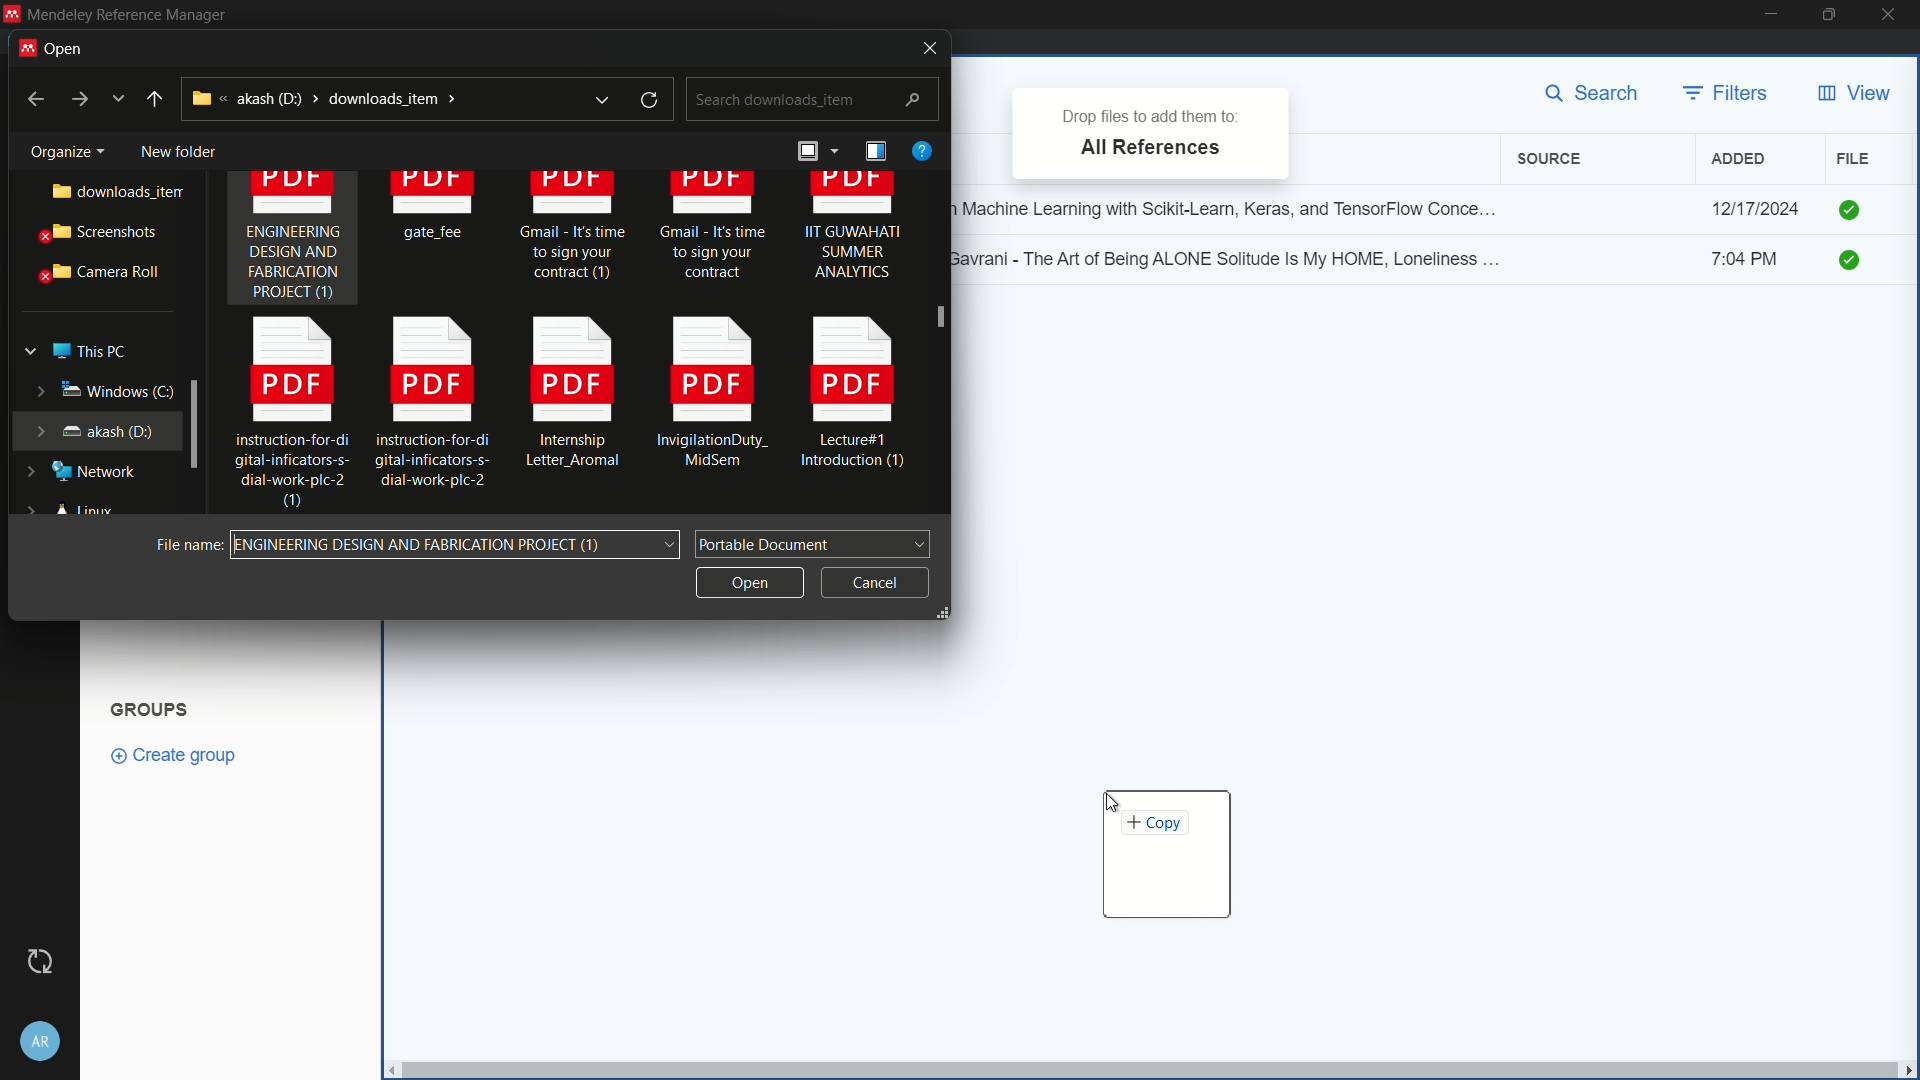 Image resolution: width=1920 pixels, height=1080 pixels. What do you see at coordinates (1147, 1070) in the screenshot?
I see `vertical scroll bar` at bounding box center [1147, 1070].